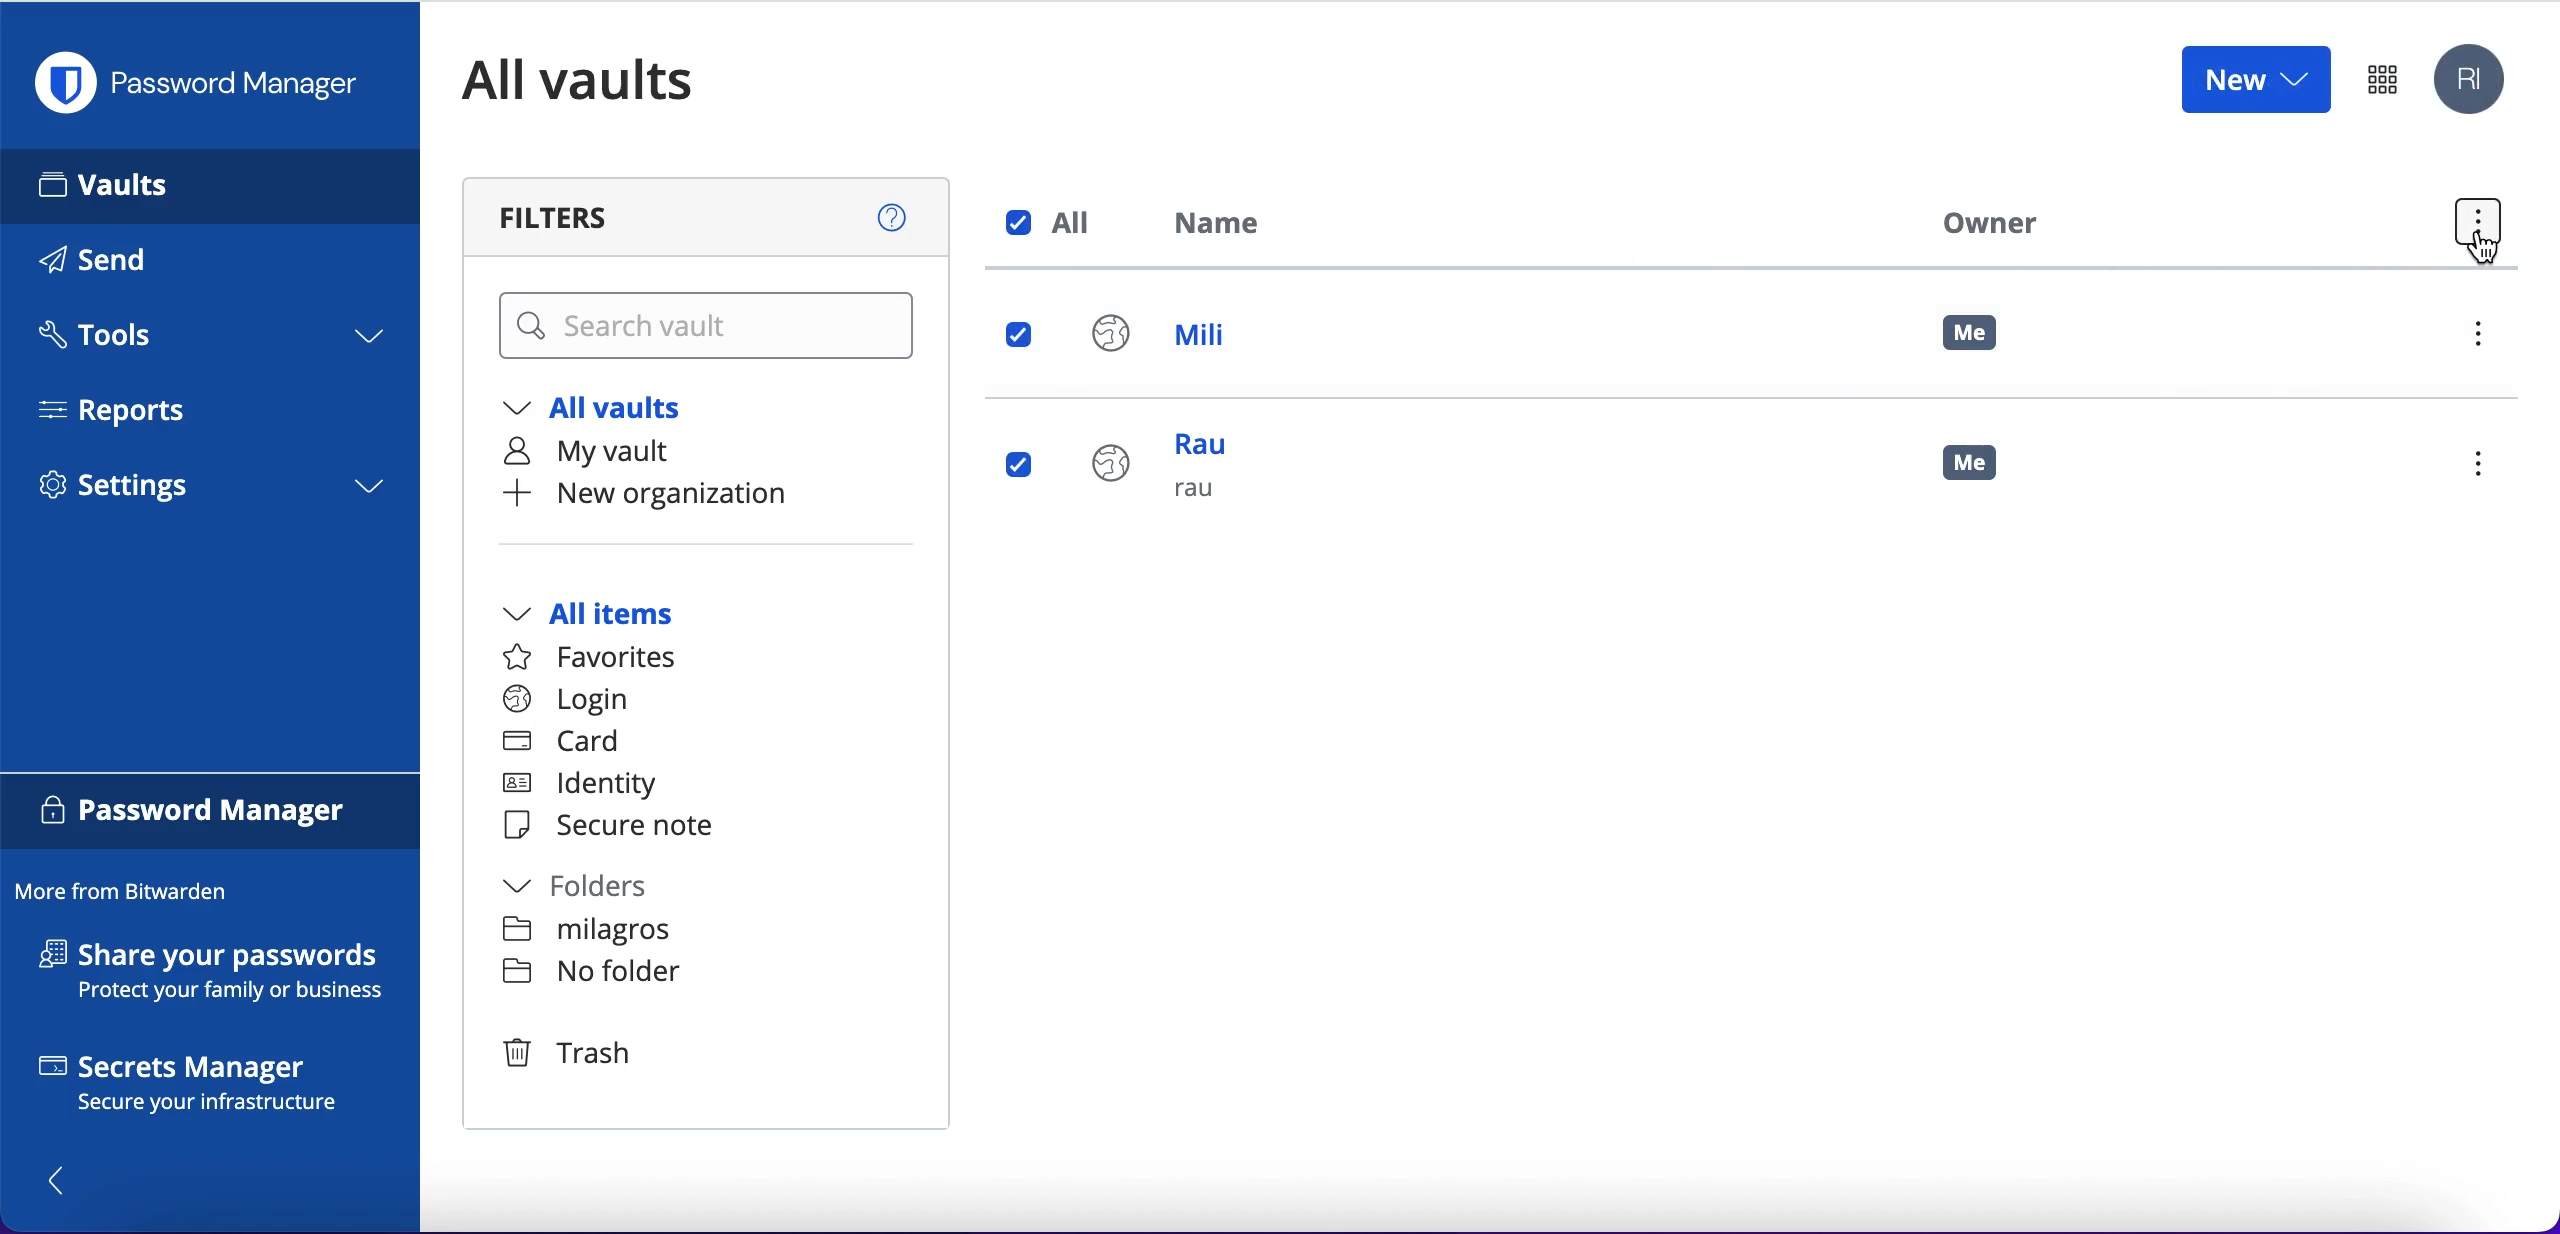 Image resolution: width=2560 pixels, height=1234 pixels. What do you see at coordinates (566, 700) in the screenshot?
I see `login` at bounding box center [566, 700].